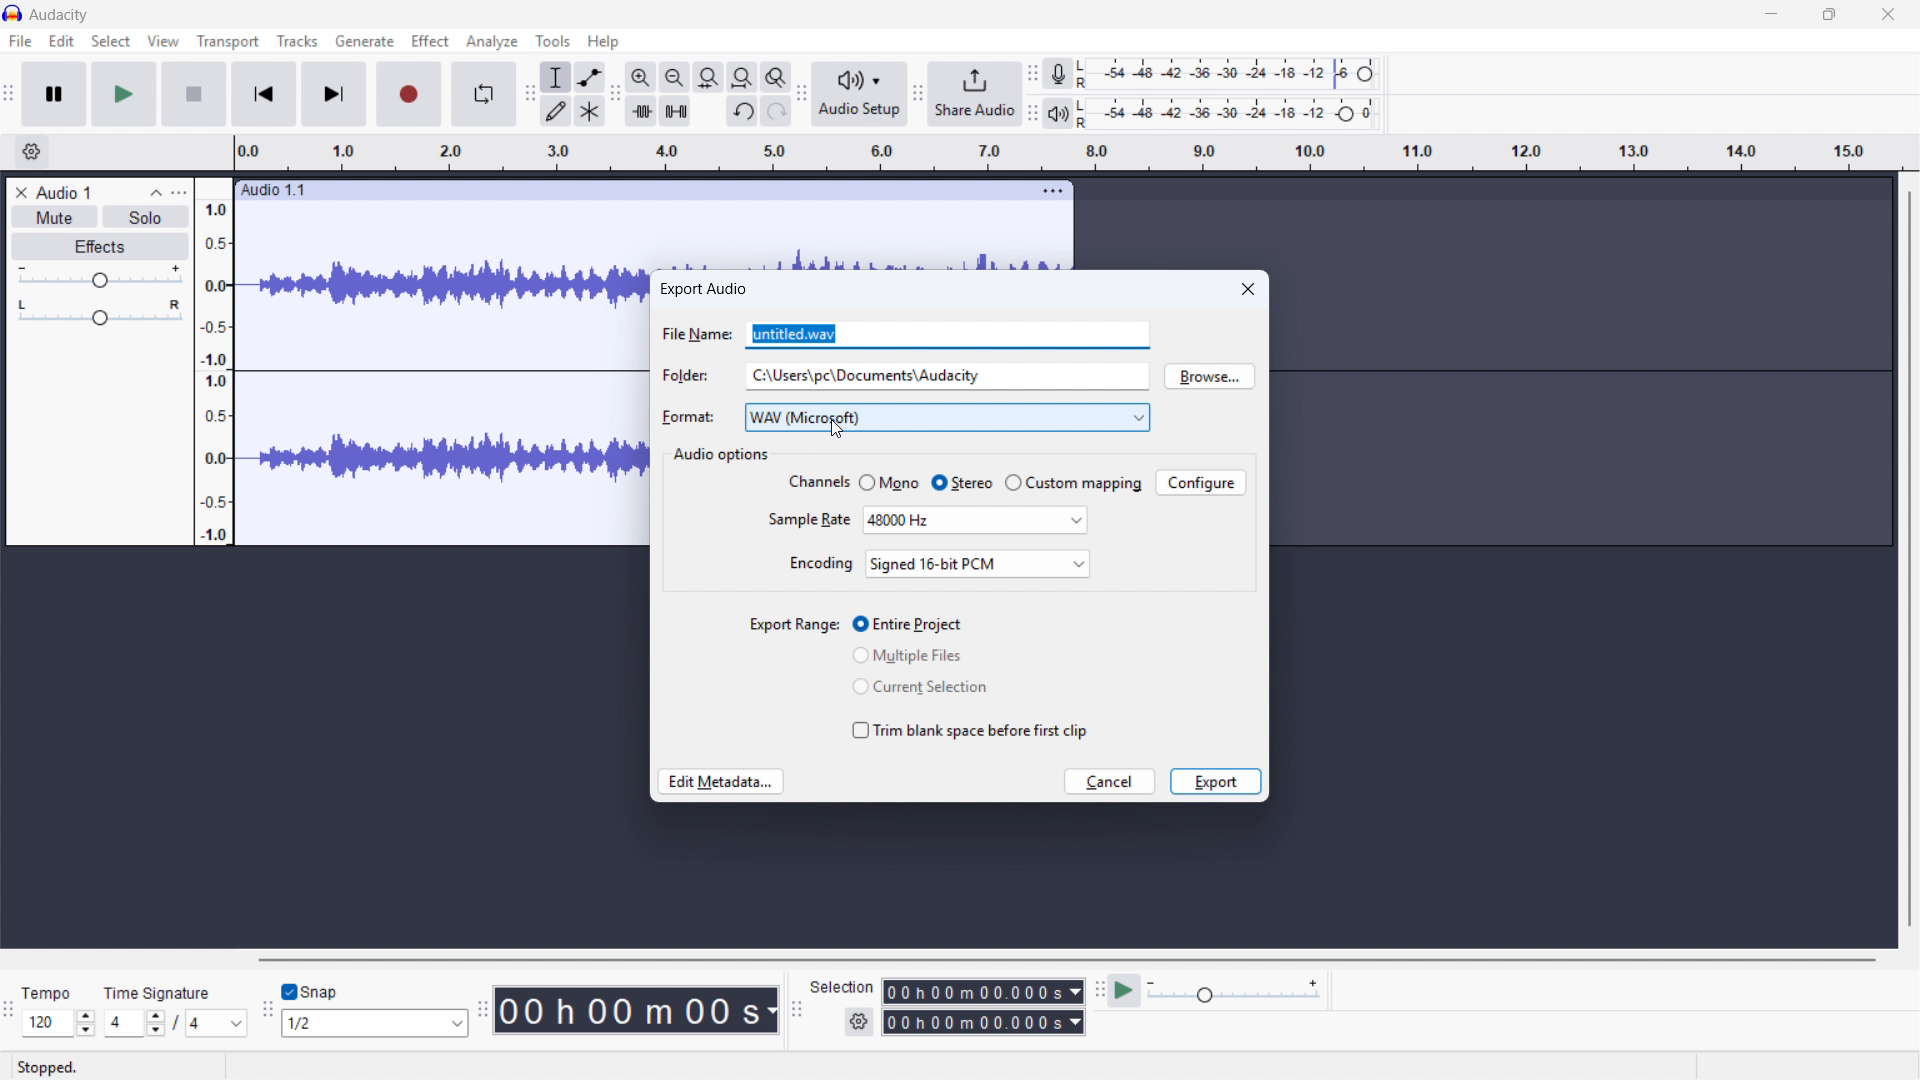 Image resolution: width=1920 pixels, height=1080 pixels. I want to click on  Edit , so click(61, 42).